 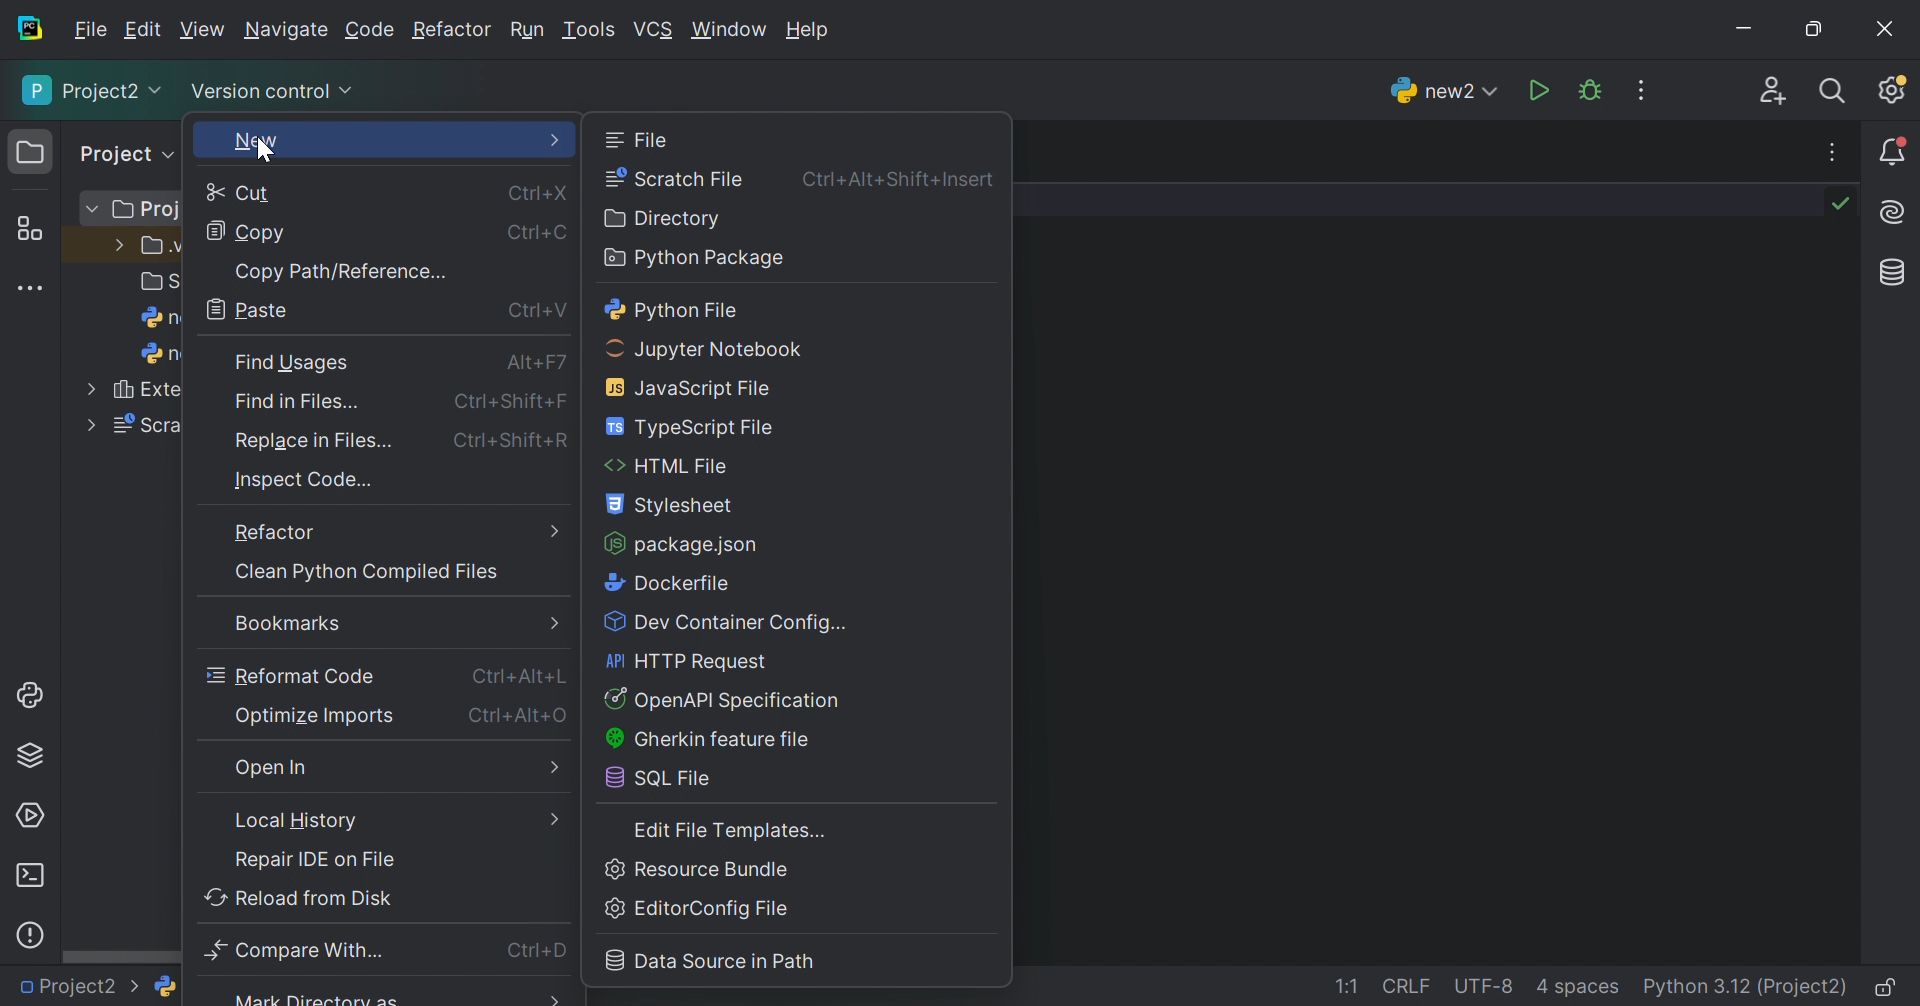 I want to click on Copy, so click(x=249, y=233).